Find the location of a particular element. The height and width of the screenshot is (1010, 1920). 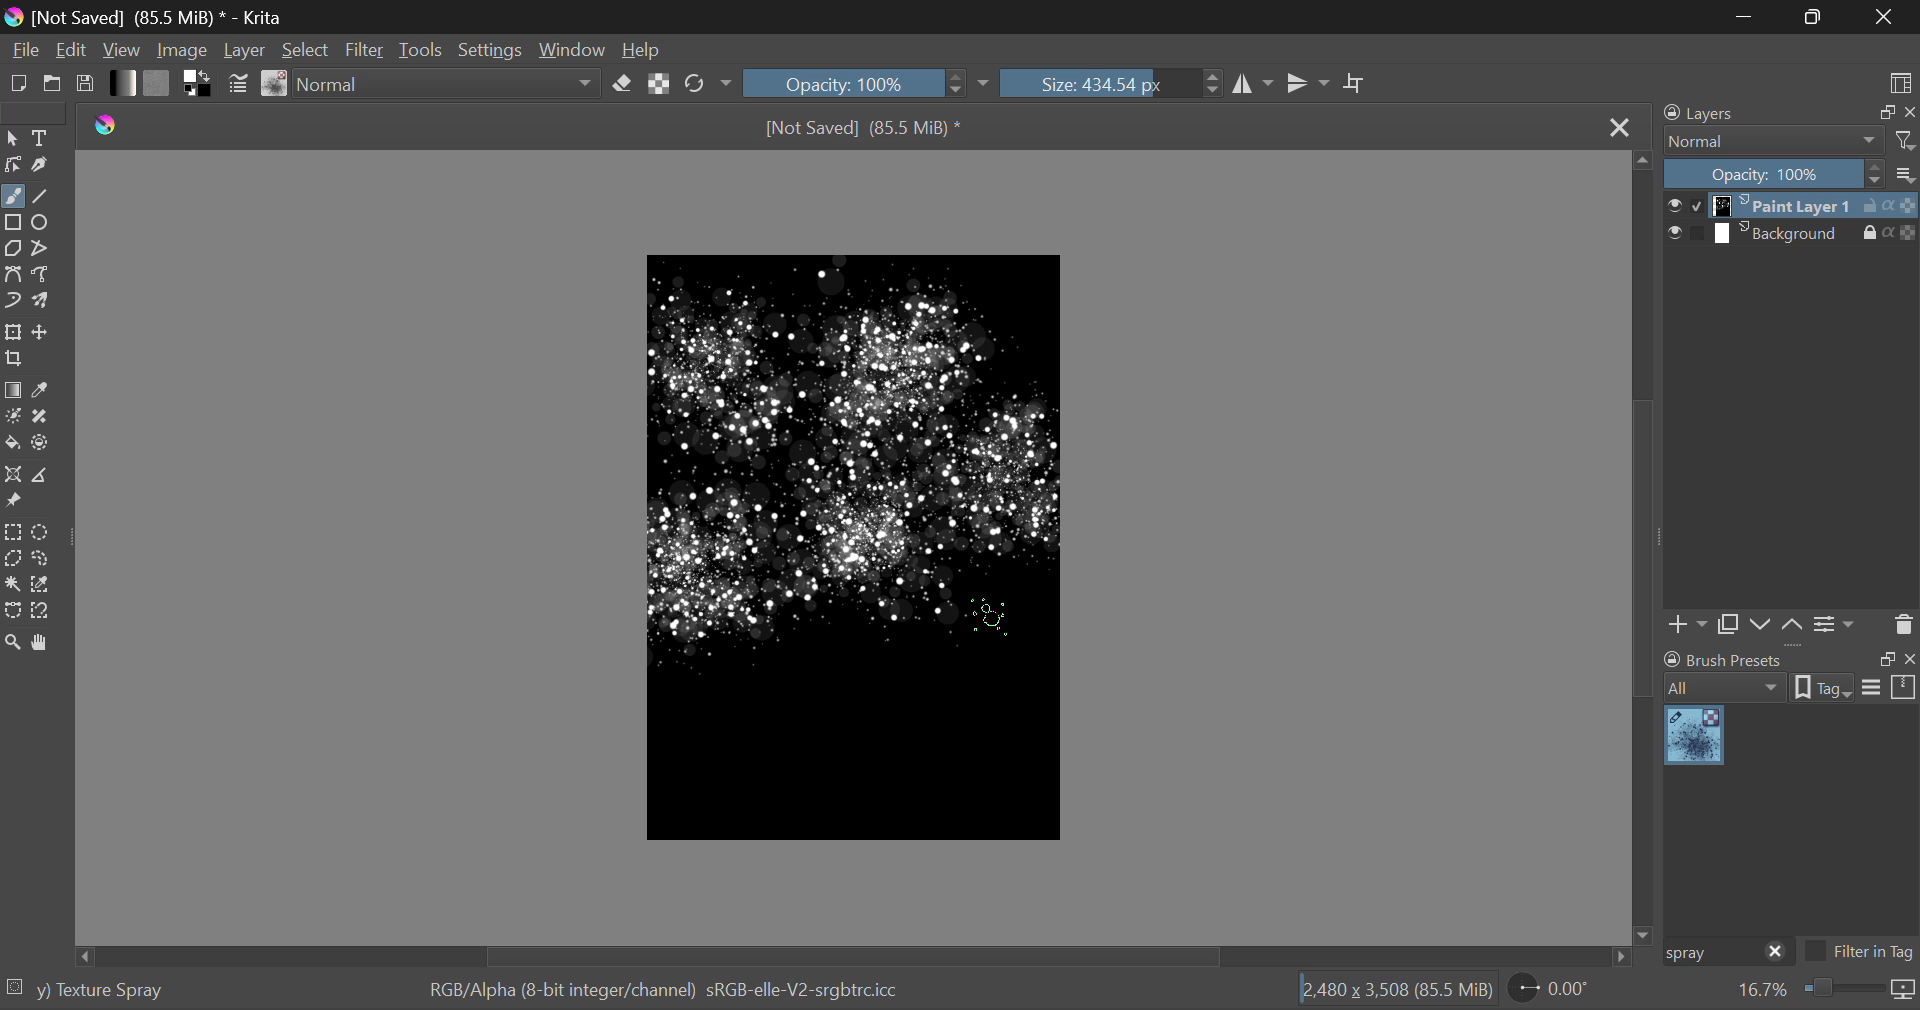

Vertical Mirror Flip is located at coordinates (1250, 84).